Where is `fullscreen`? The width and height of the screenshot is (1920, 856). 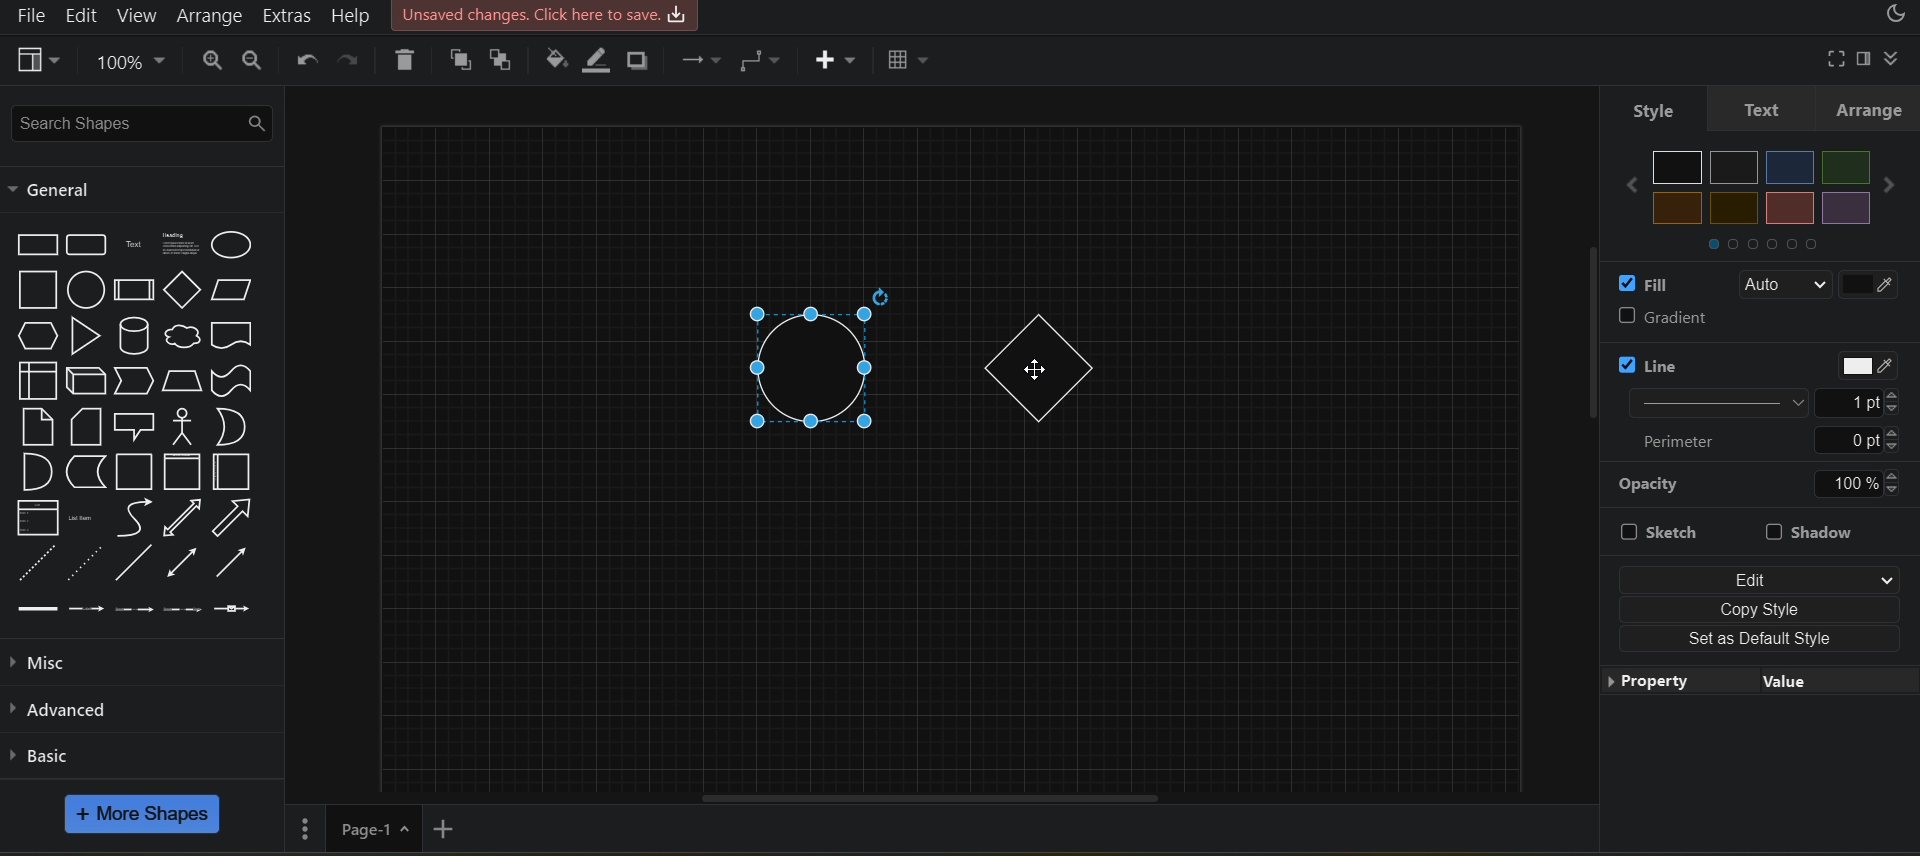 fullscreen is located at coordinates (1836, 61).